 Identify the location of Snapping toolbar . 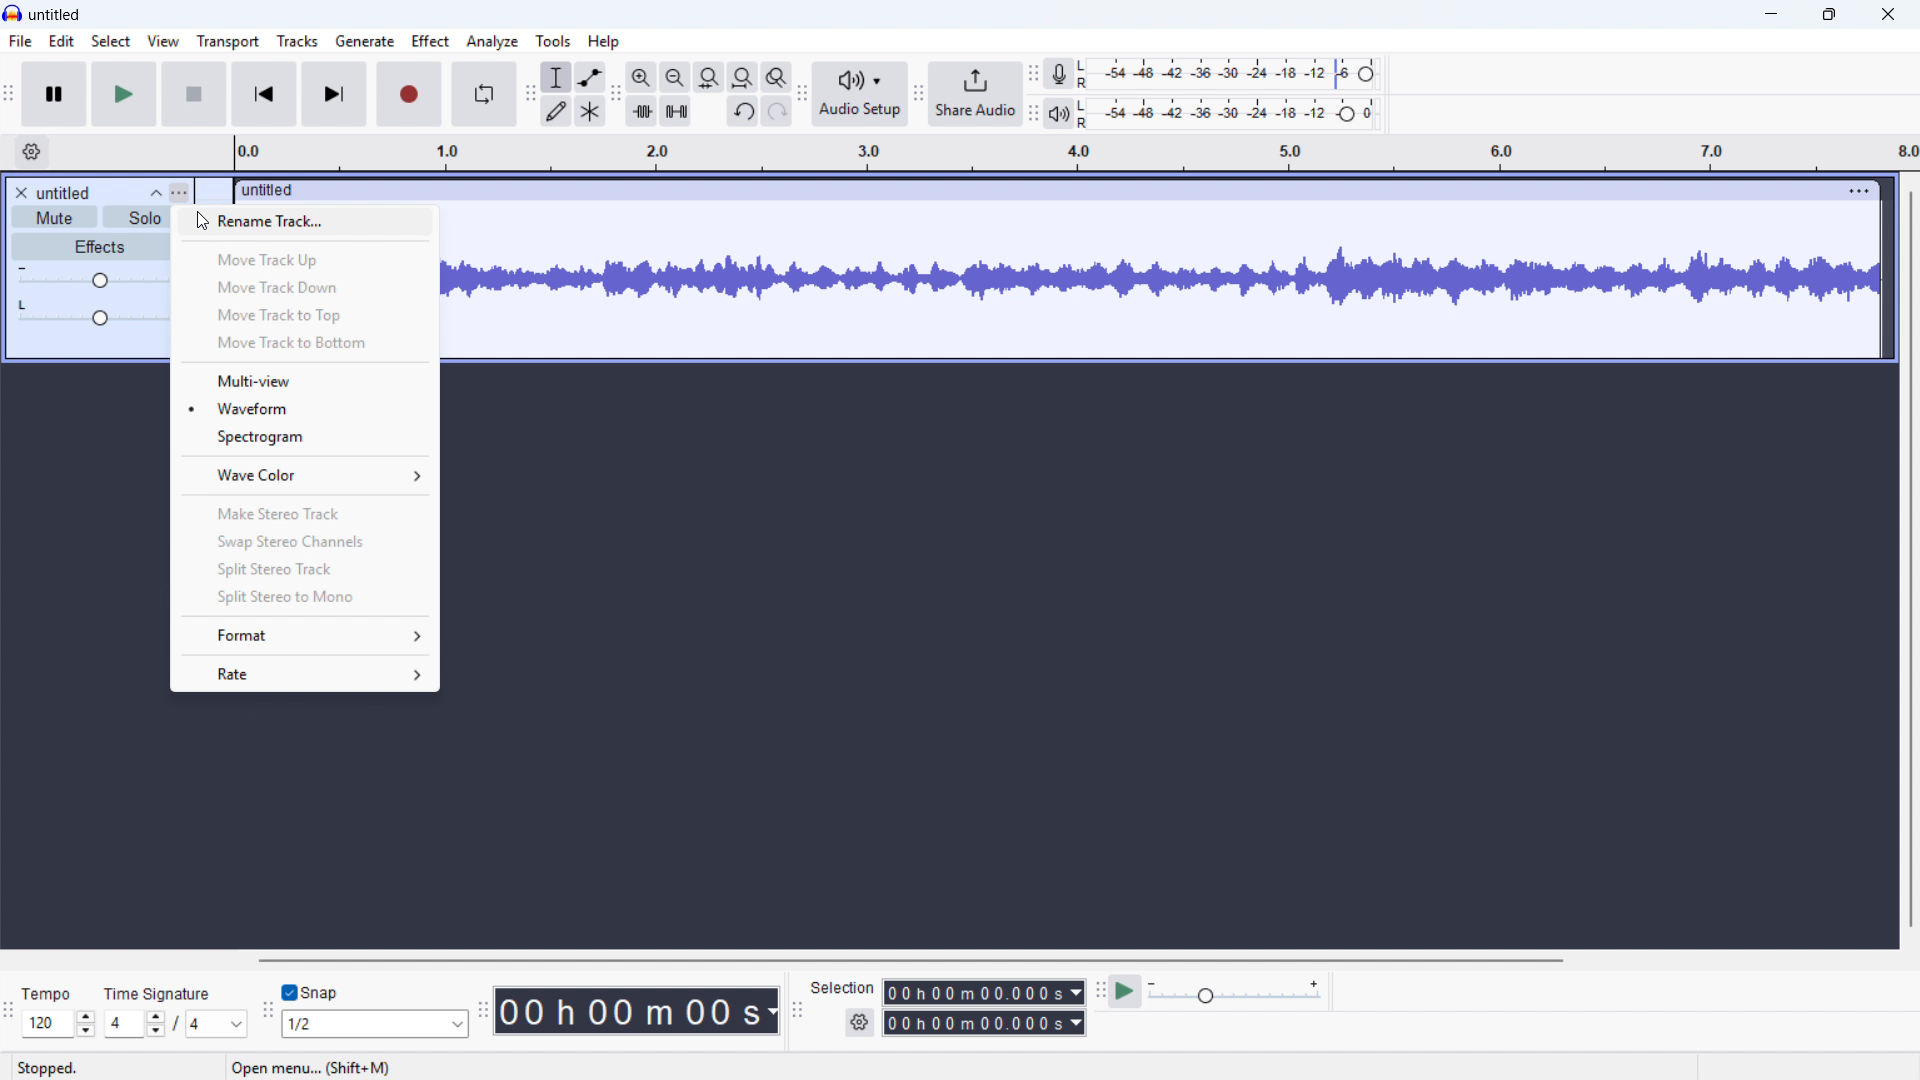
(267, 1012).